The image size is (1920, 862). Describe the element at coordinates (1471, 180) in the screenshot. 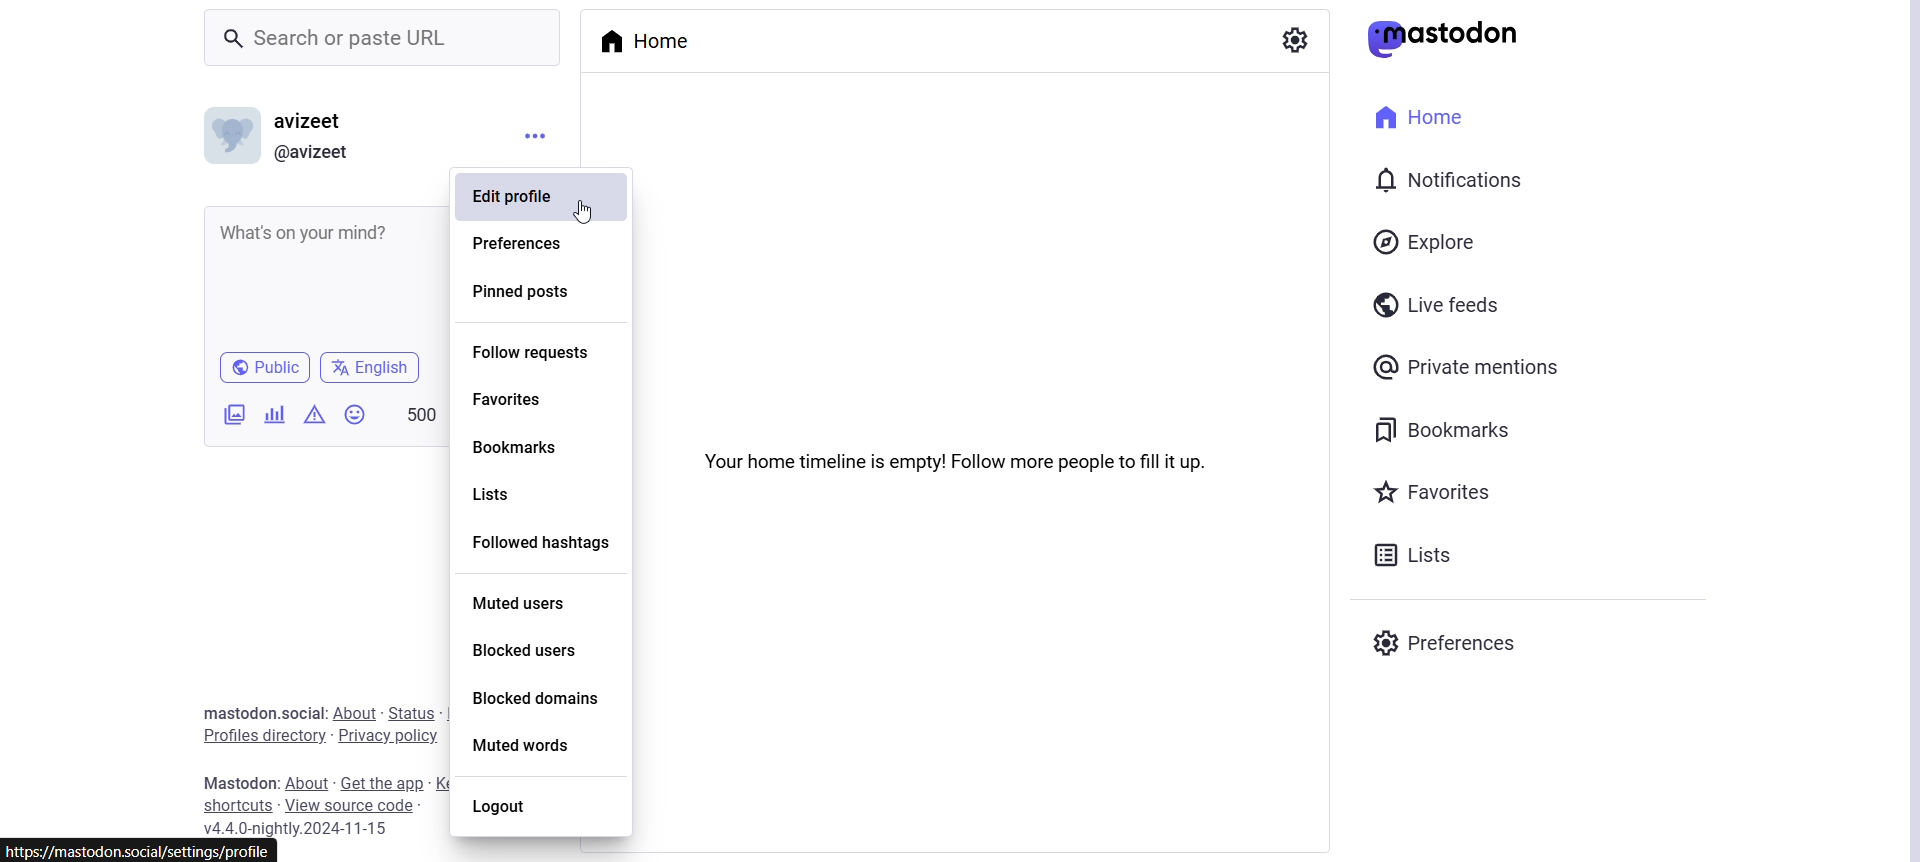

I see `Notification` at that location.